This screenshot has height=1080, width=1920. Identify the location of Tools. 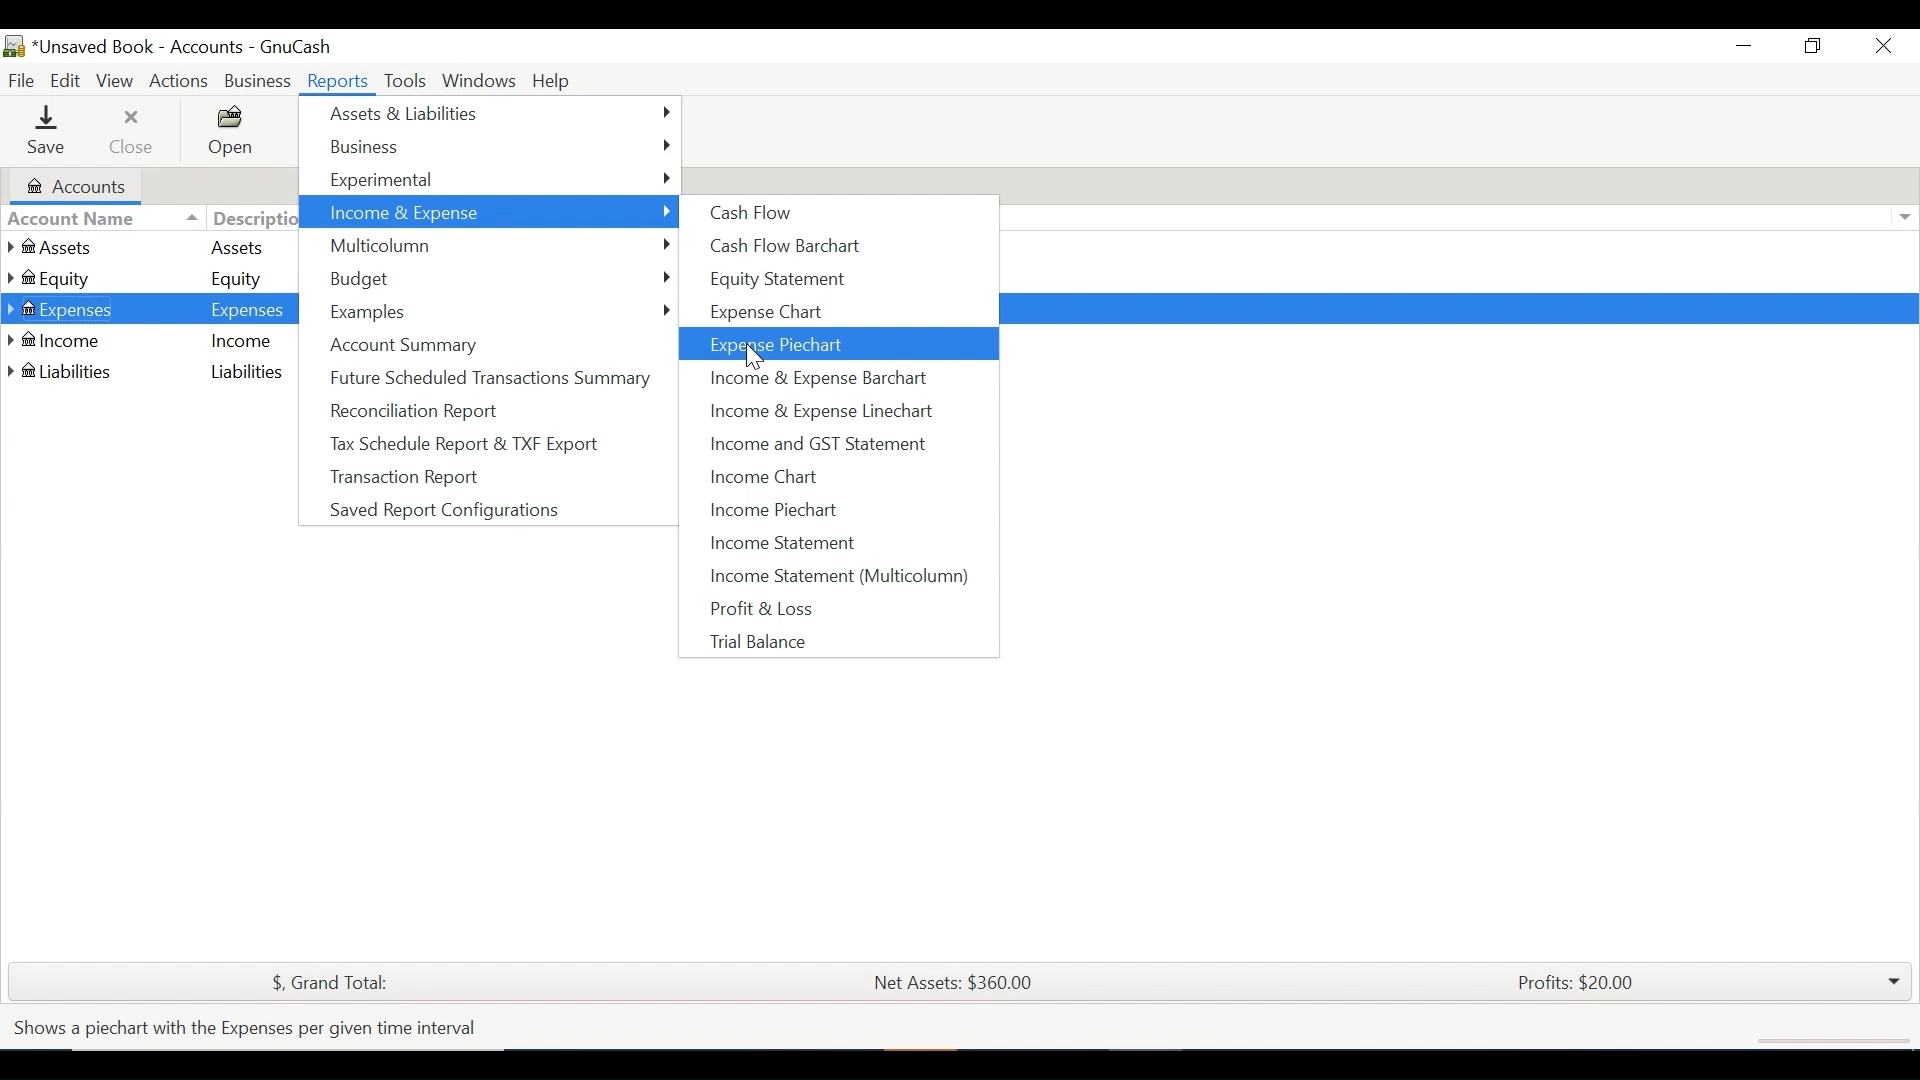
(400, 80).